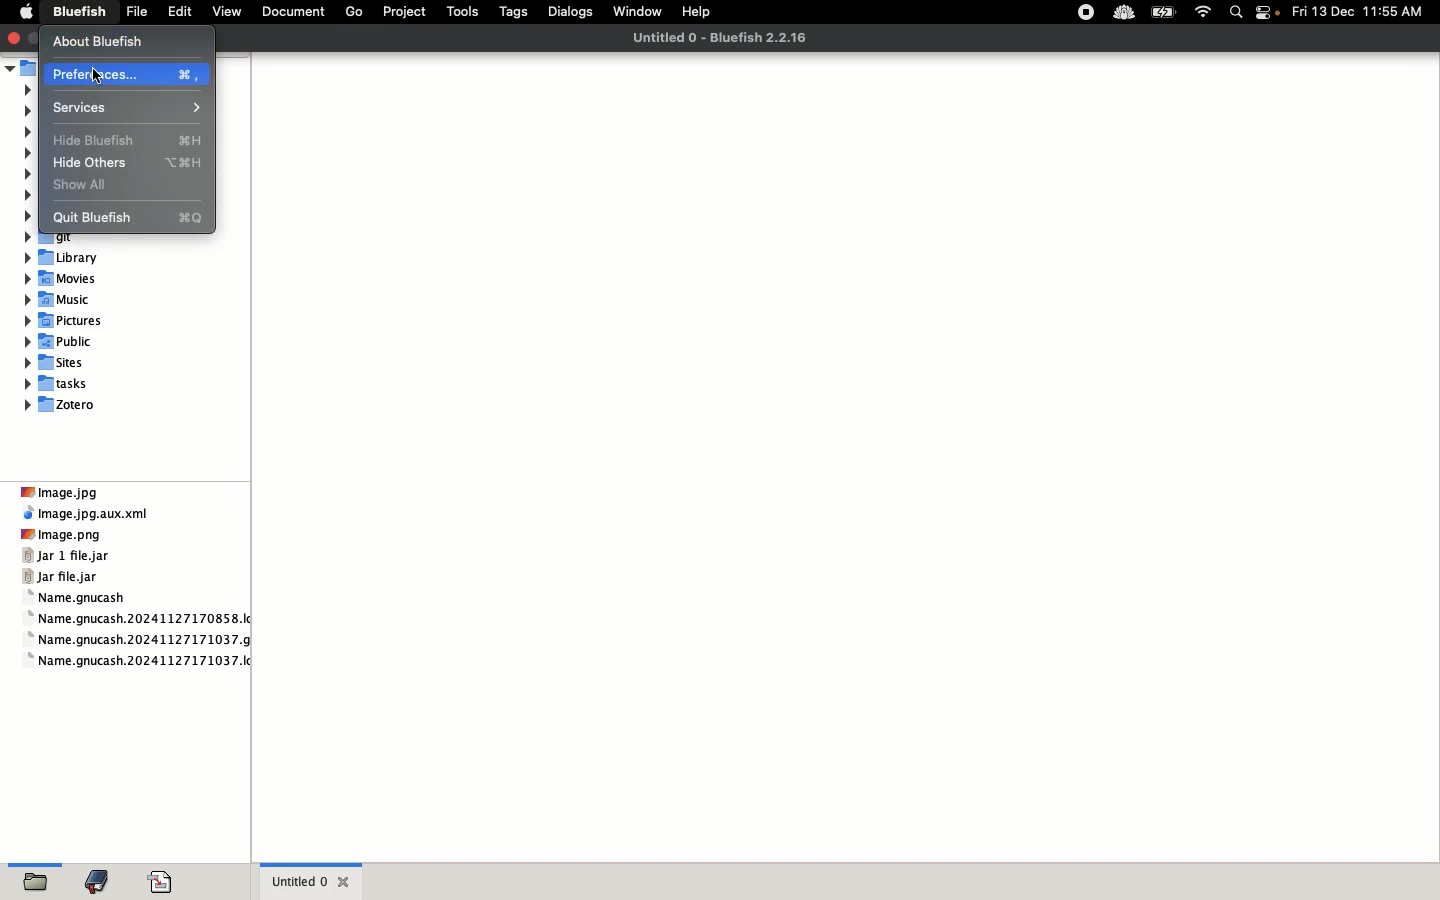  What do you see at coordinates (1103, 12) in the screenshot?
I see `Extensions` at bounding box center [1103, 12].